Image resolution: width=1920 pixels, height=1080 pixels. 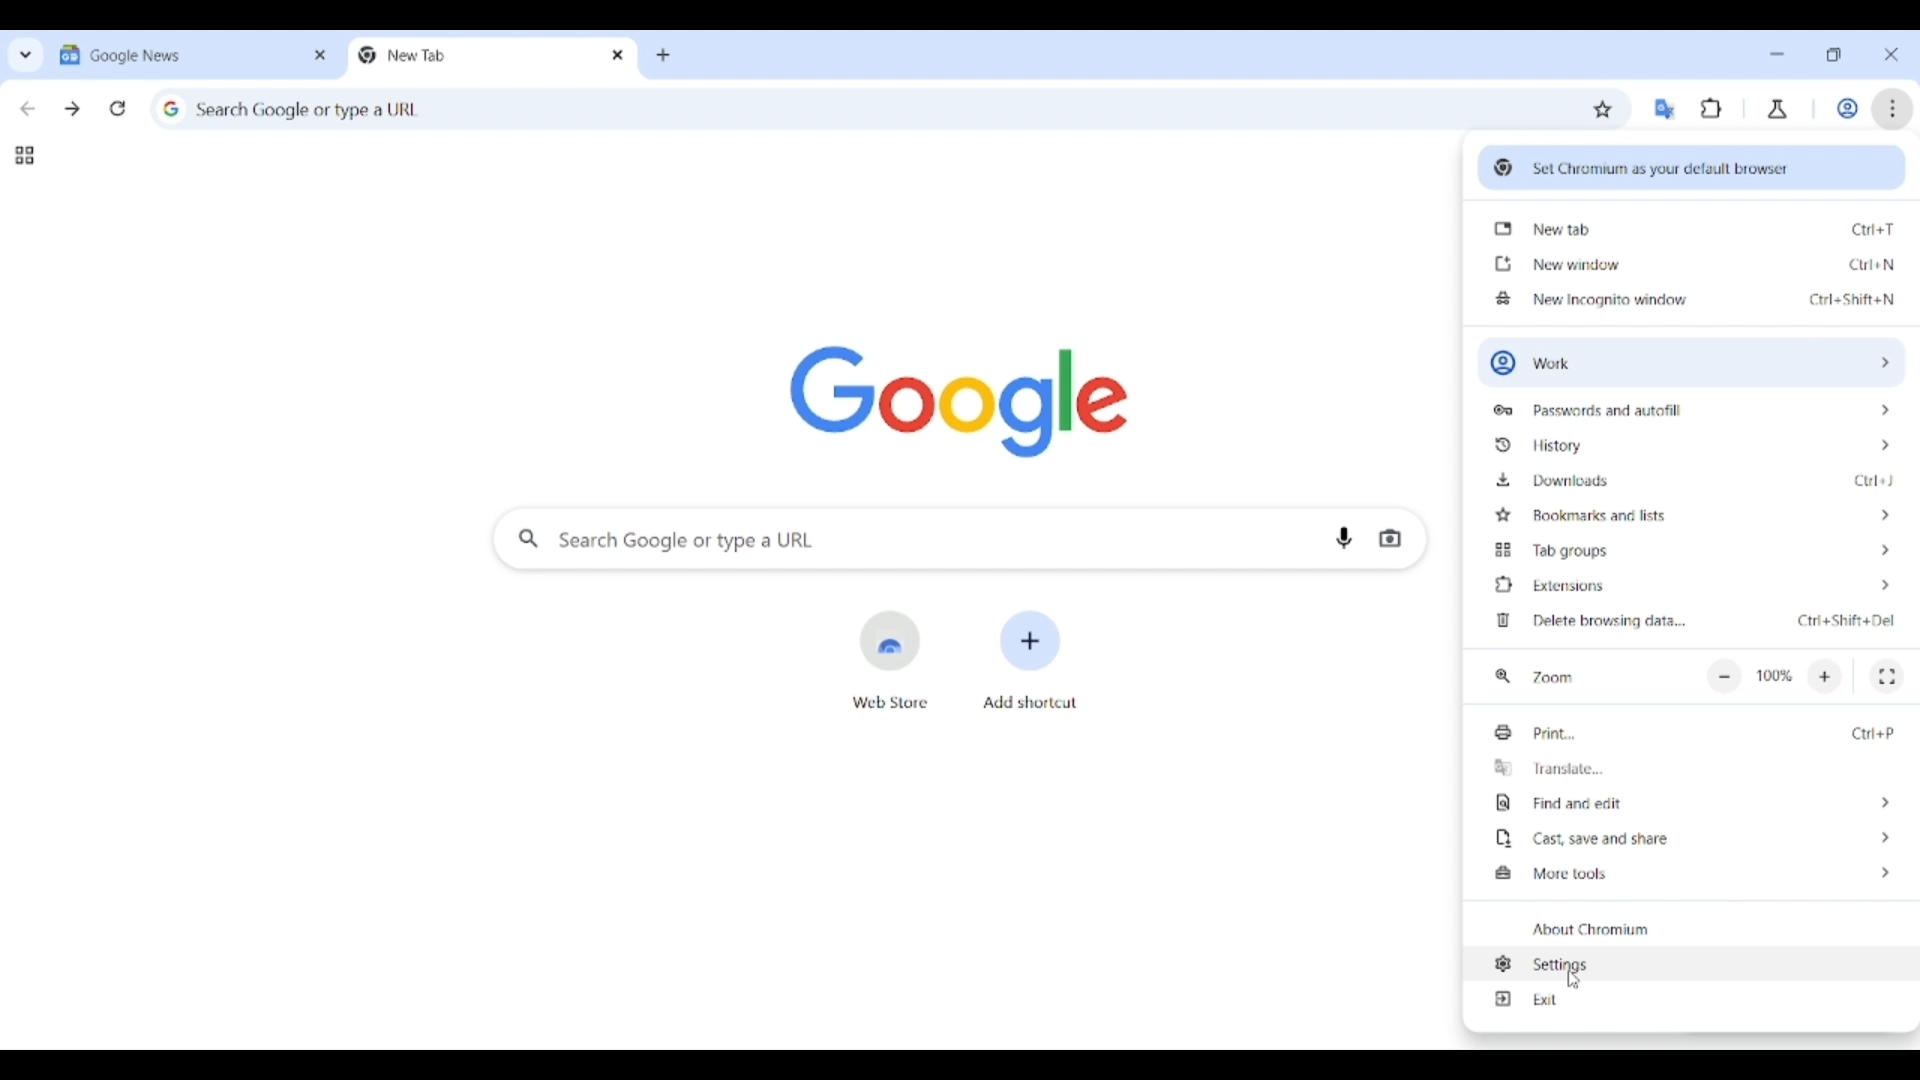 I want to click on Work options, so click(x=1688, y=363).